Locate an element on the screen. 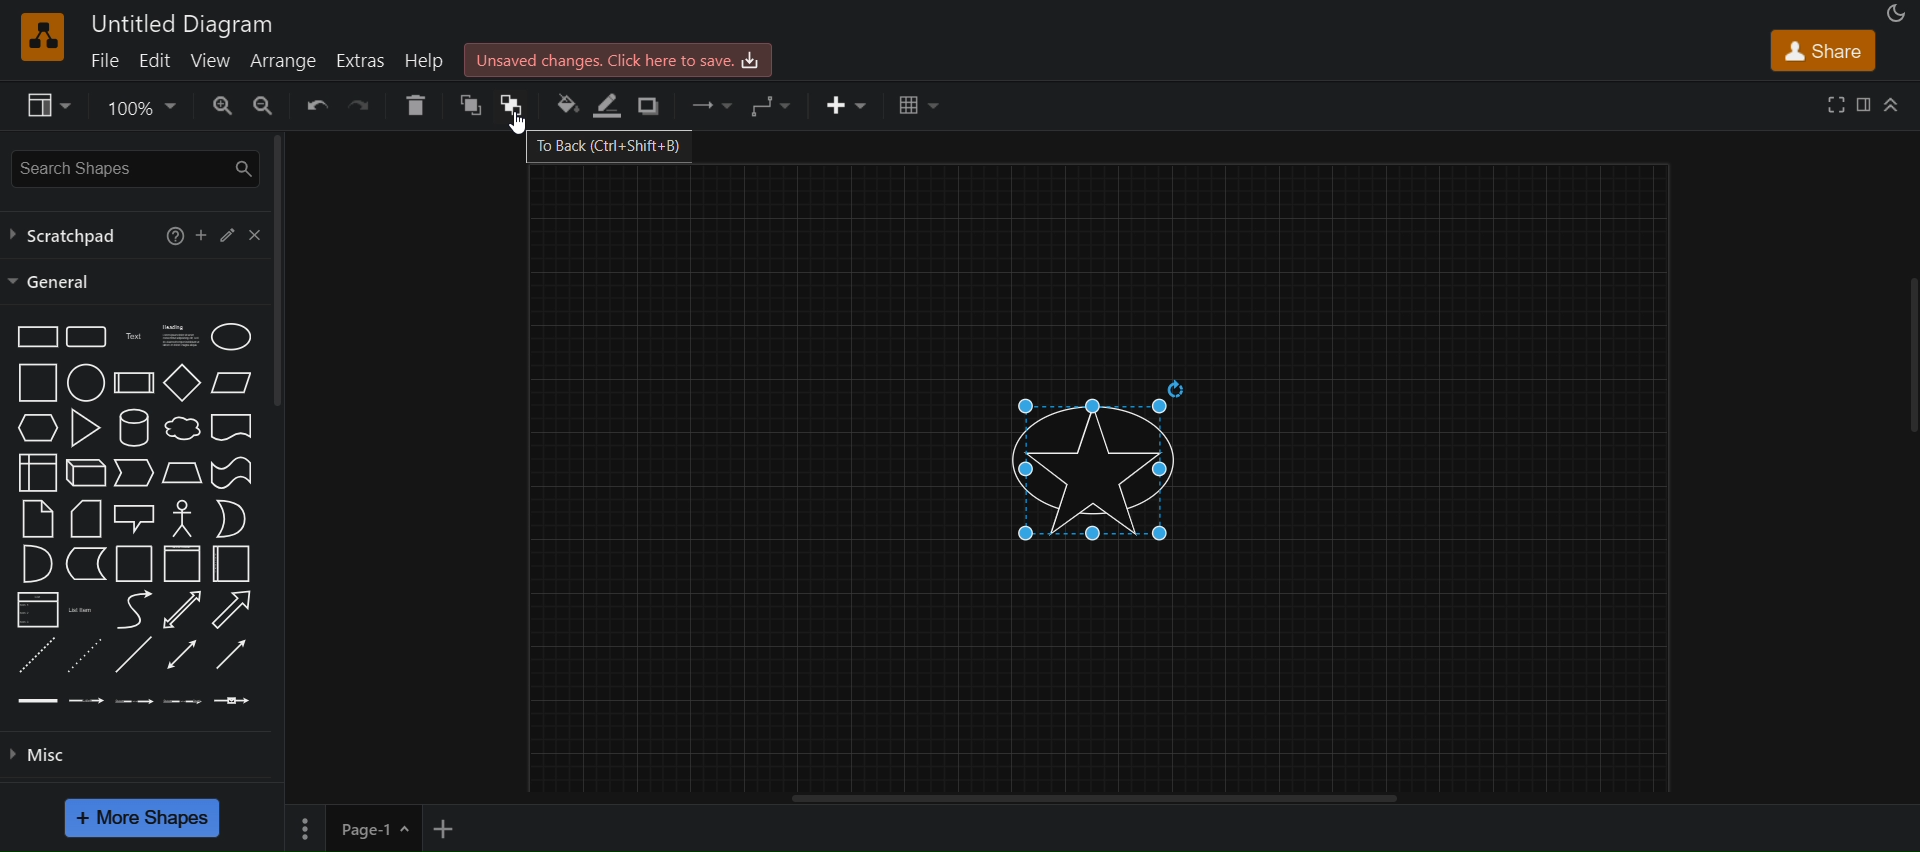 This screenshot has width=1920, height=852. cube is located at coordinates (85, 472).